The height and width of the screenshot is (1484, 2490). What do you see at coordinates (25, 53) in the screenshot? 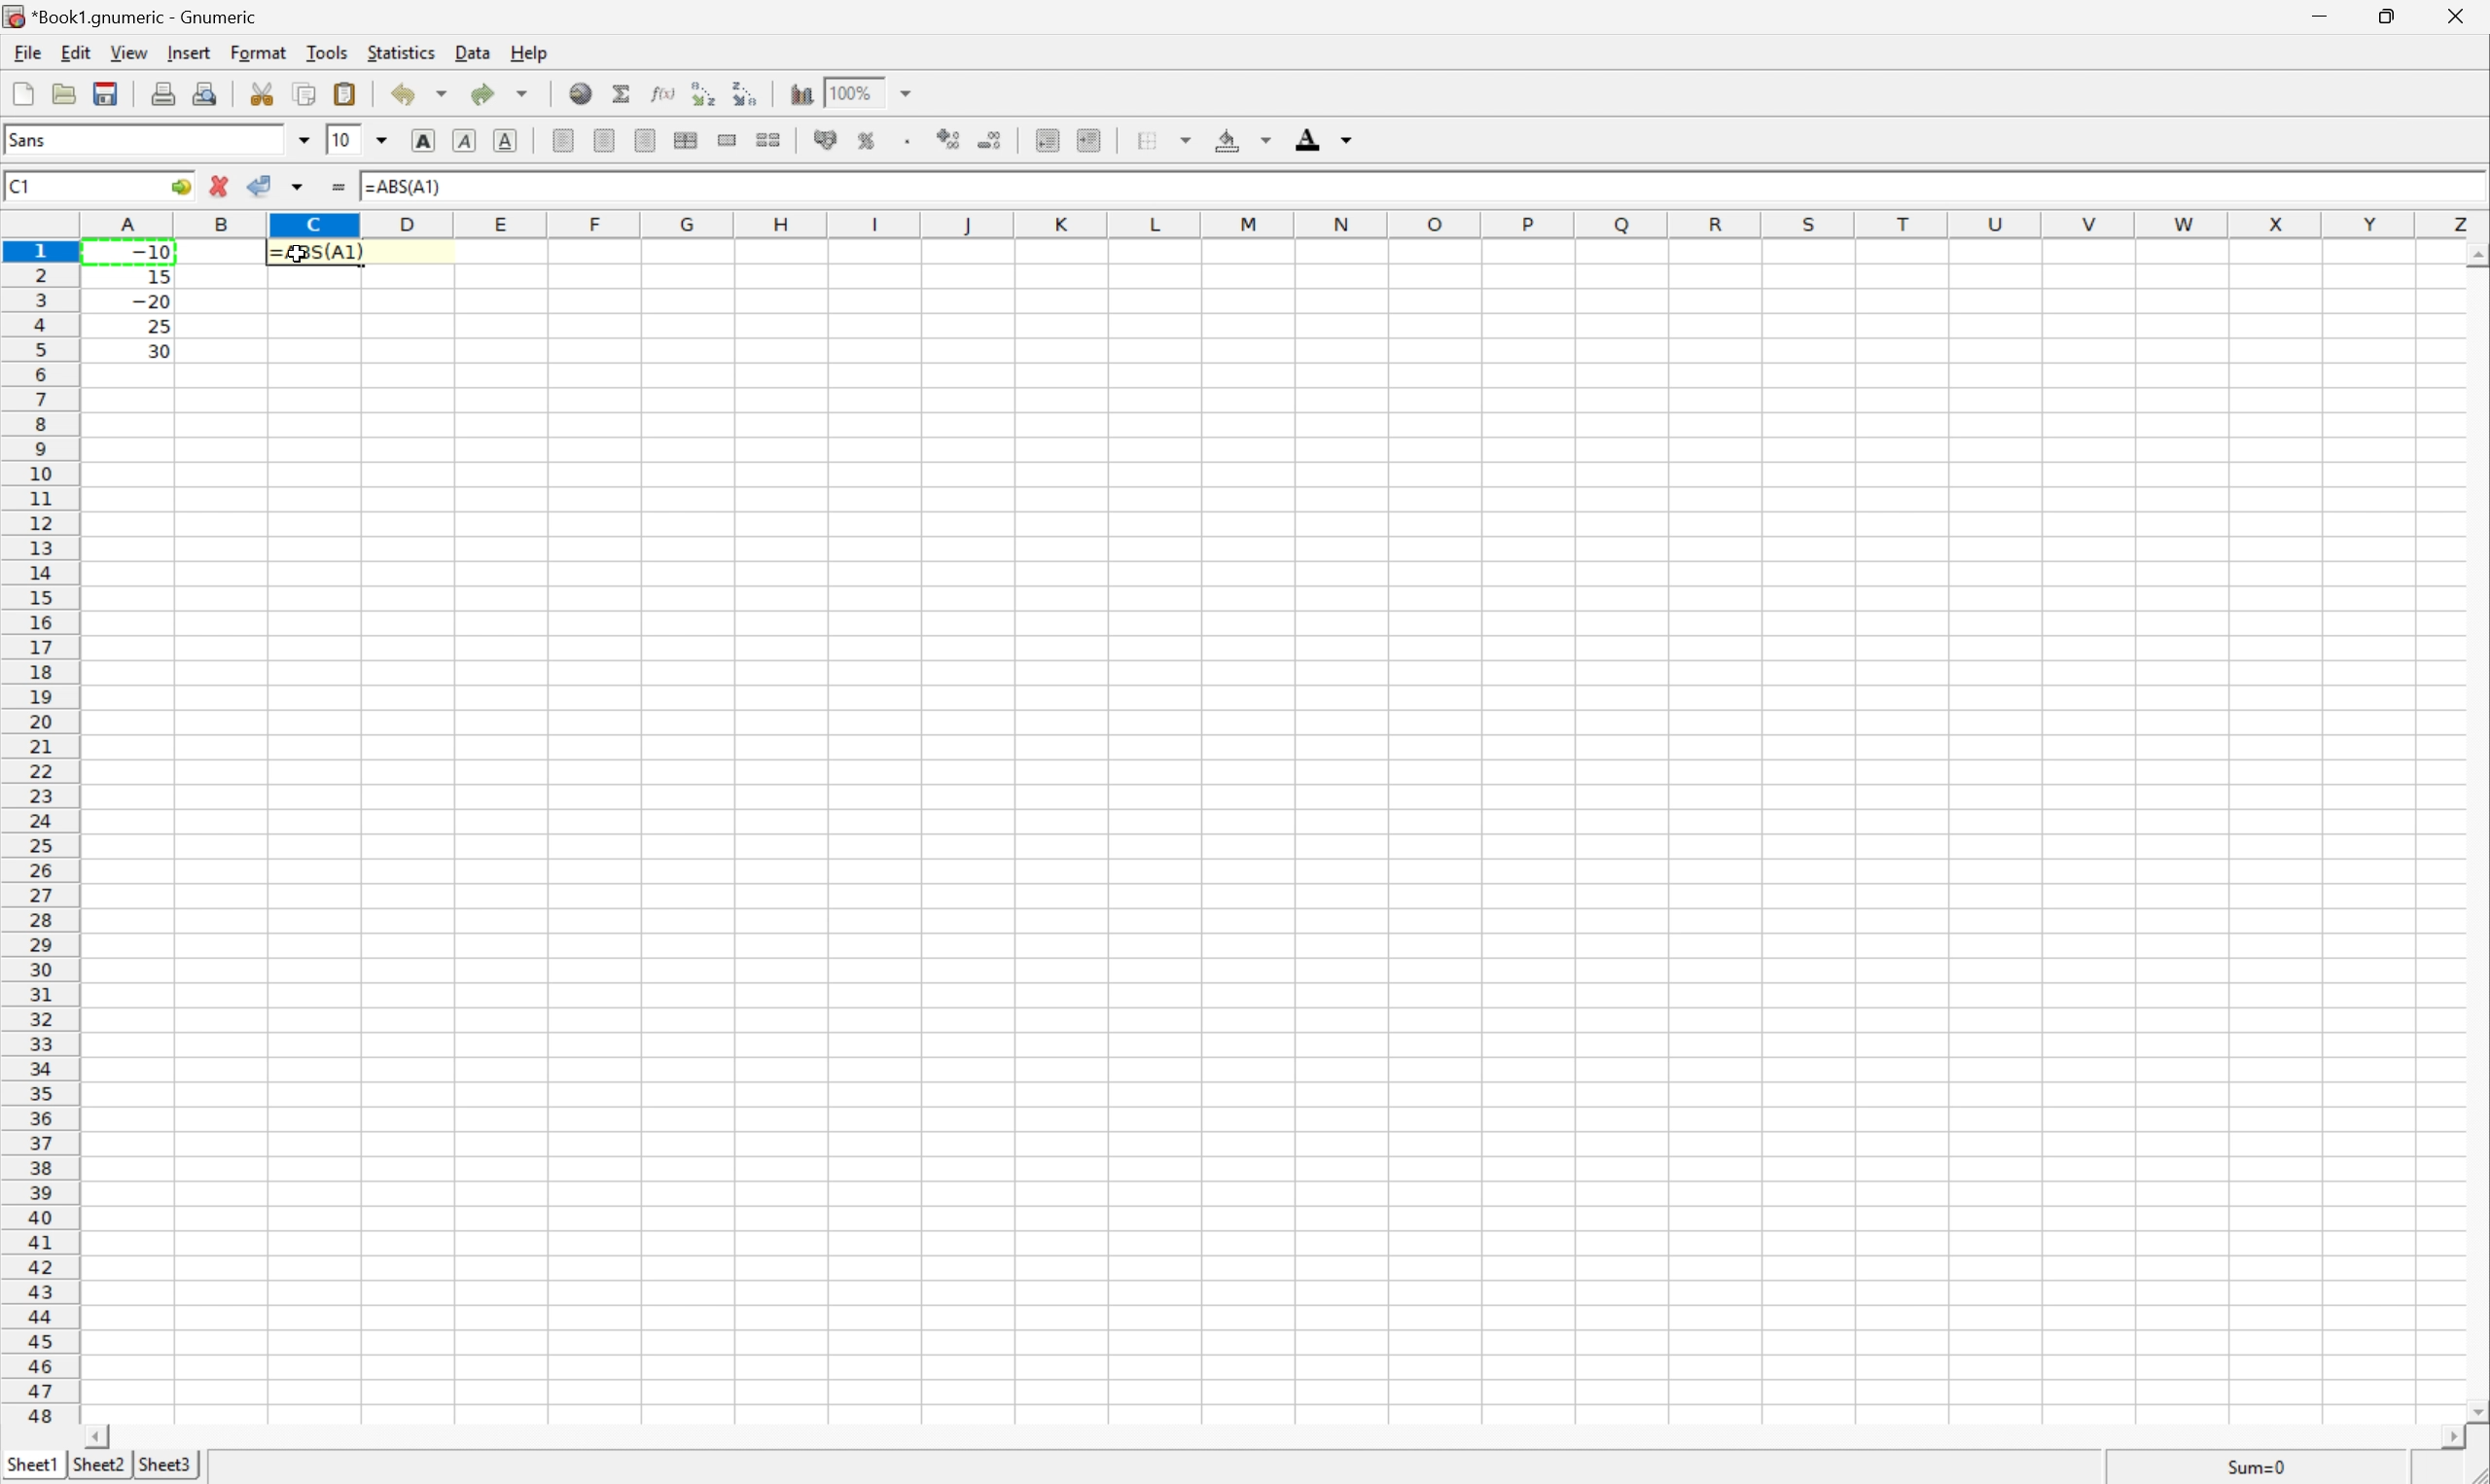
I see `File` at bounding box center [25, 53].